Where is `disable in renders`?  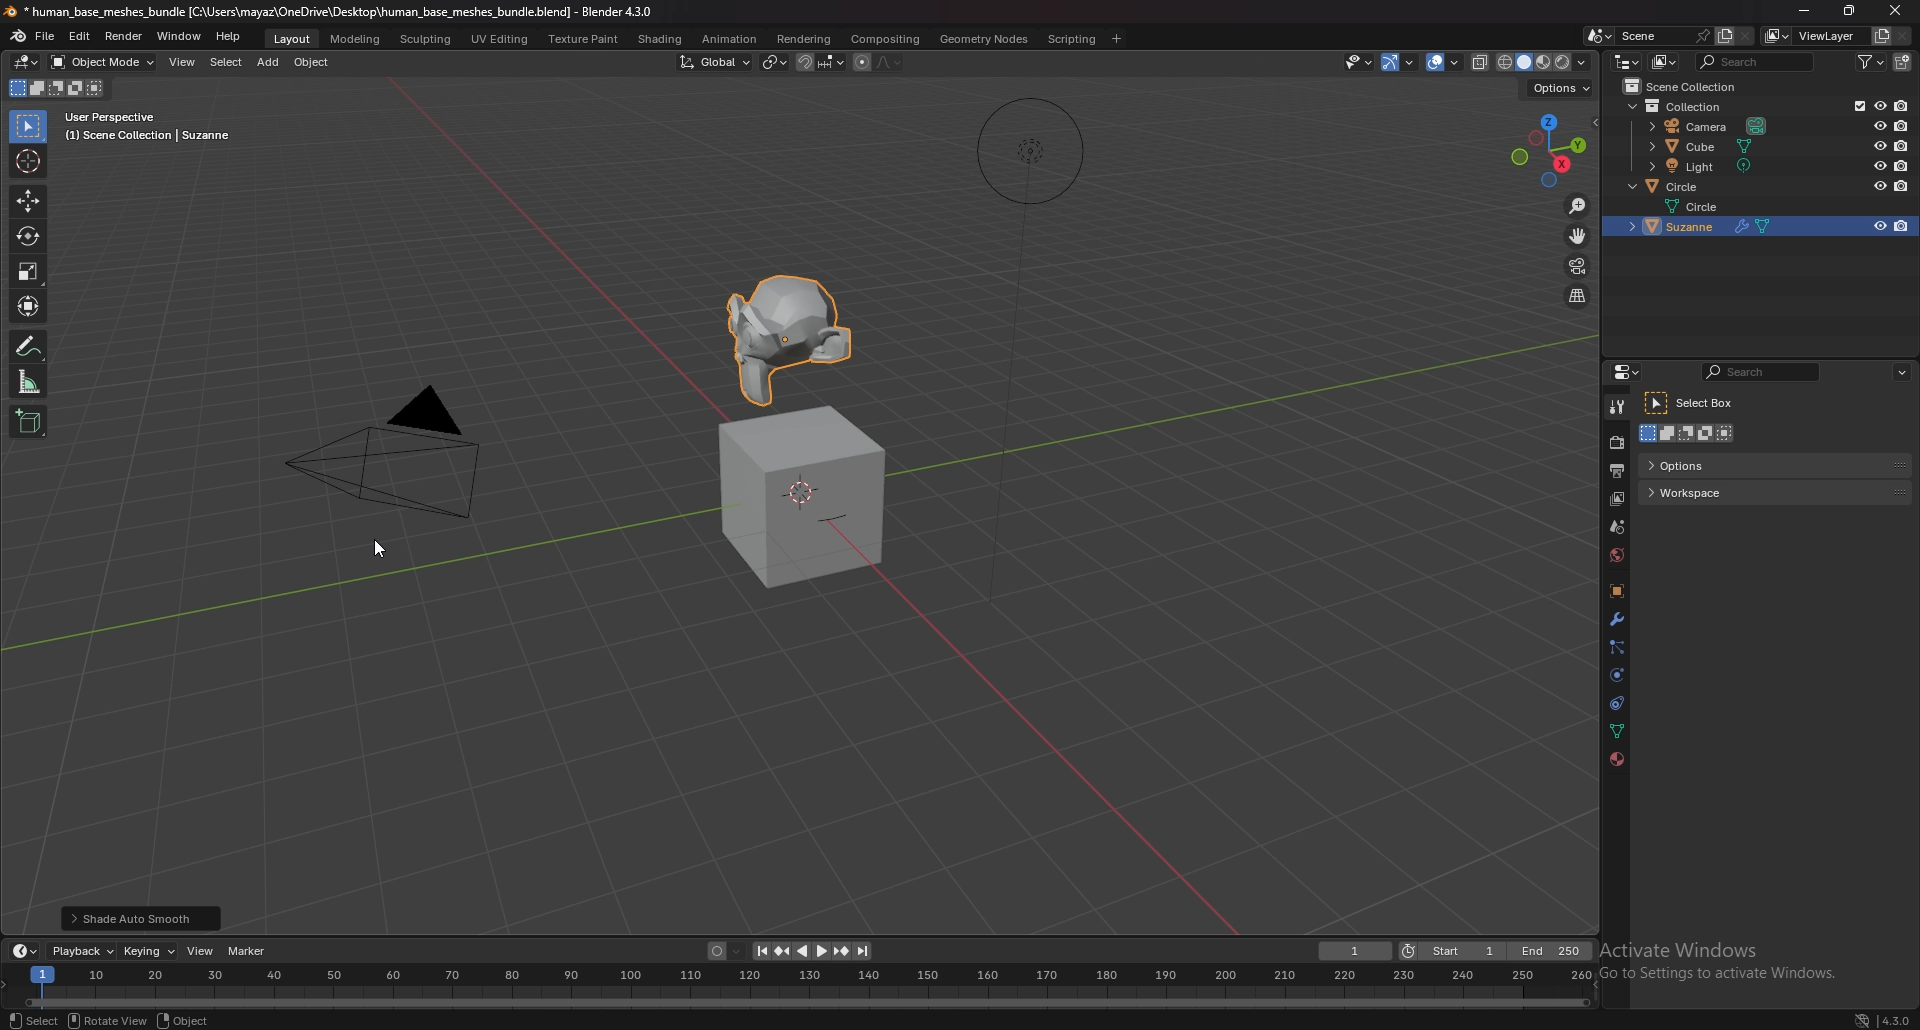
disable in renders is located at coordinates (1900, 144).